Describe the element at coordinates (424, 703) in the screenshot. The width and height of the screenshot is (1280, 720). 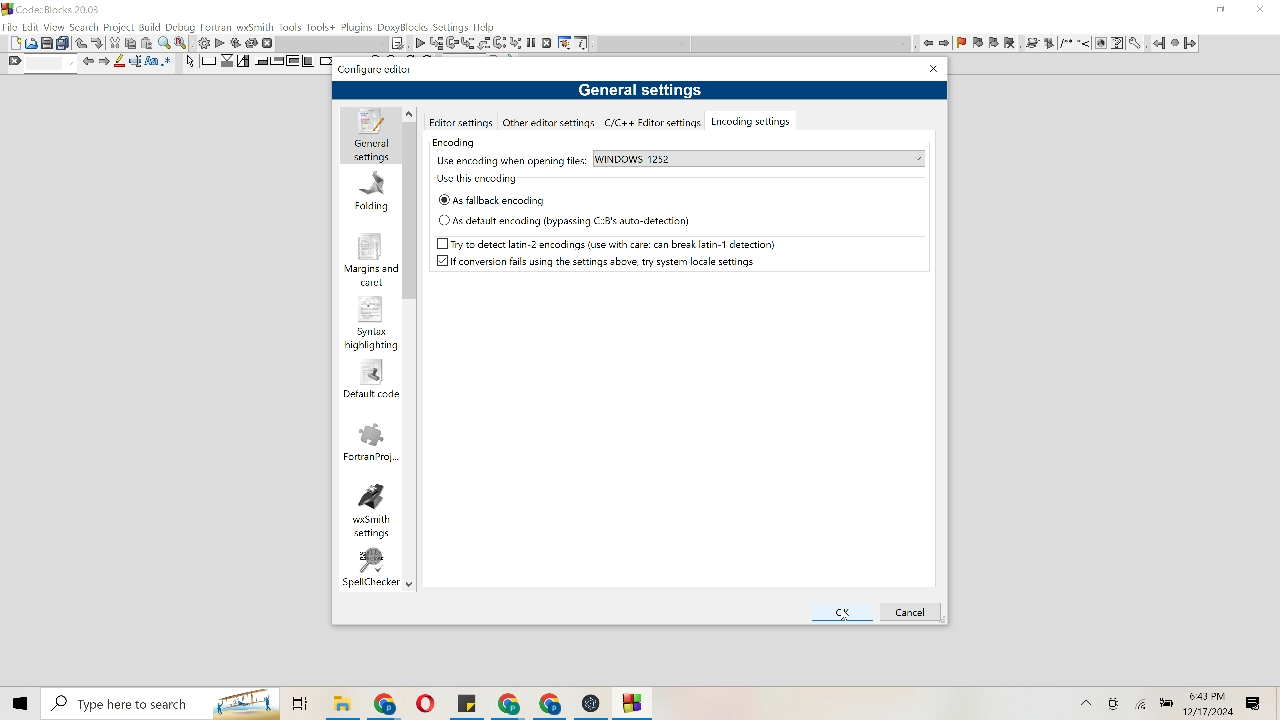
I see `File` at that location.